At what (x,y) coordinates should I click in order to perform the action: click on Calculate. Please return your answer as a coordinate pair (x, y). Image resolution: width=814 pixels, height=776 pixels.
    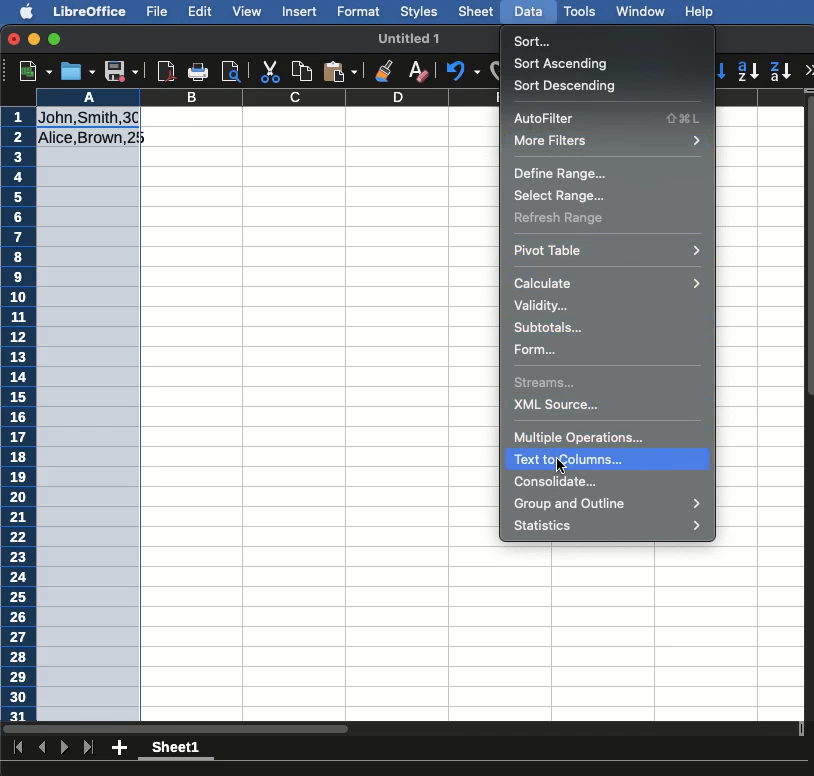
    Looking at the image, I should click on (607, 281).